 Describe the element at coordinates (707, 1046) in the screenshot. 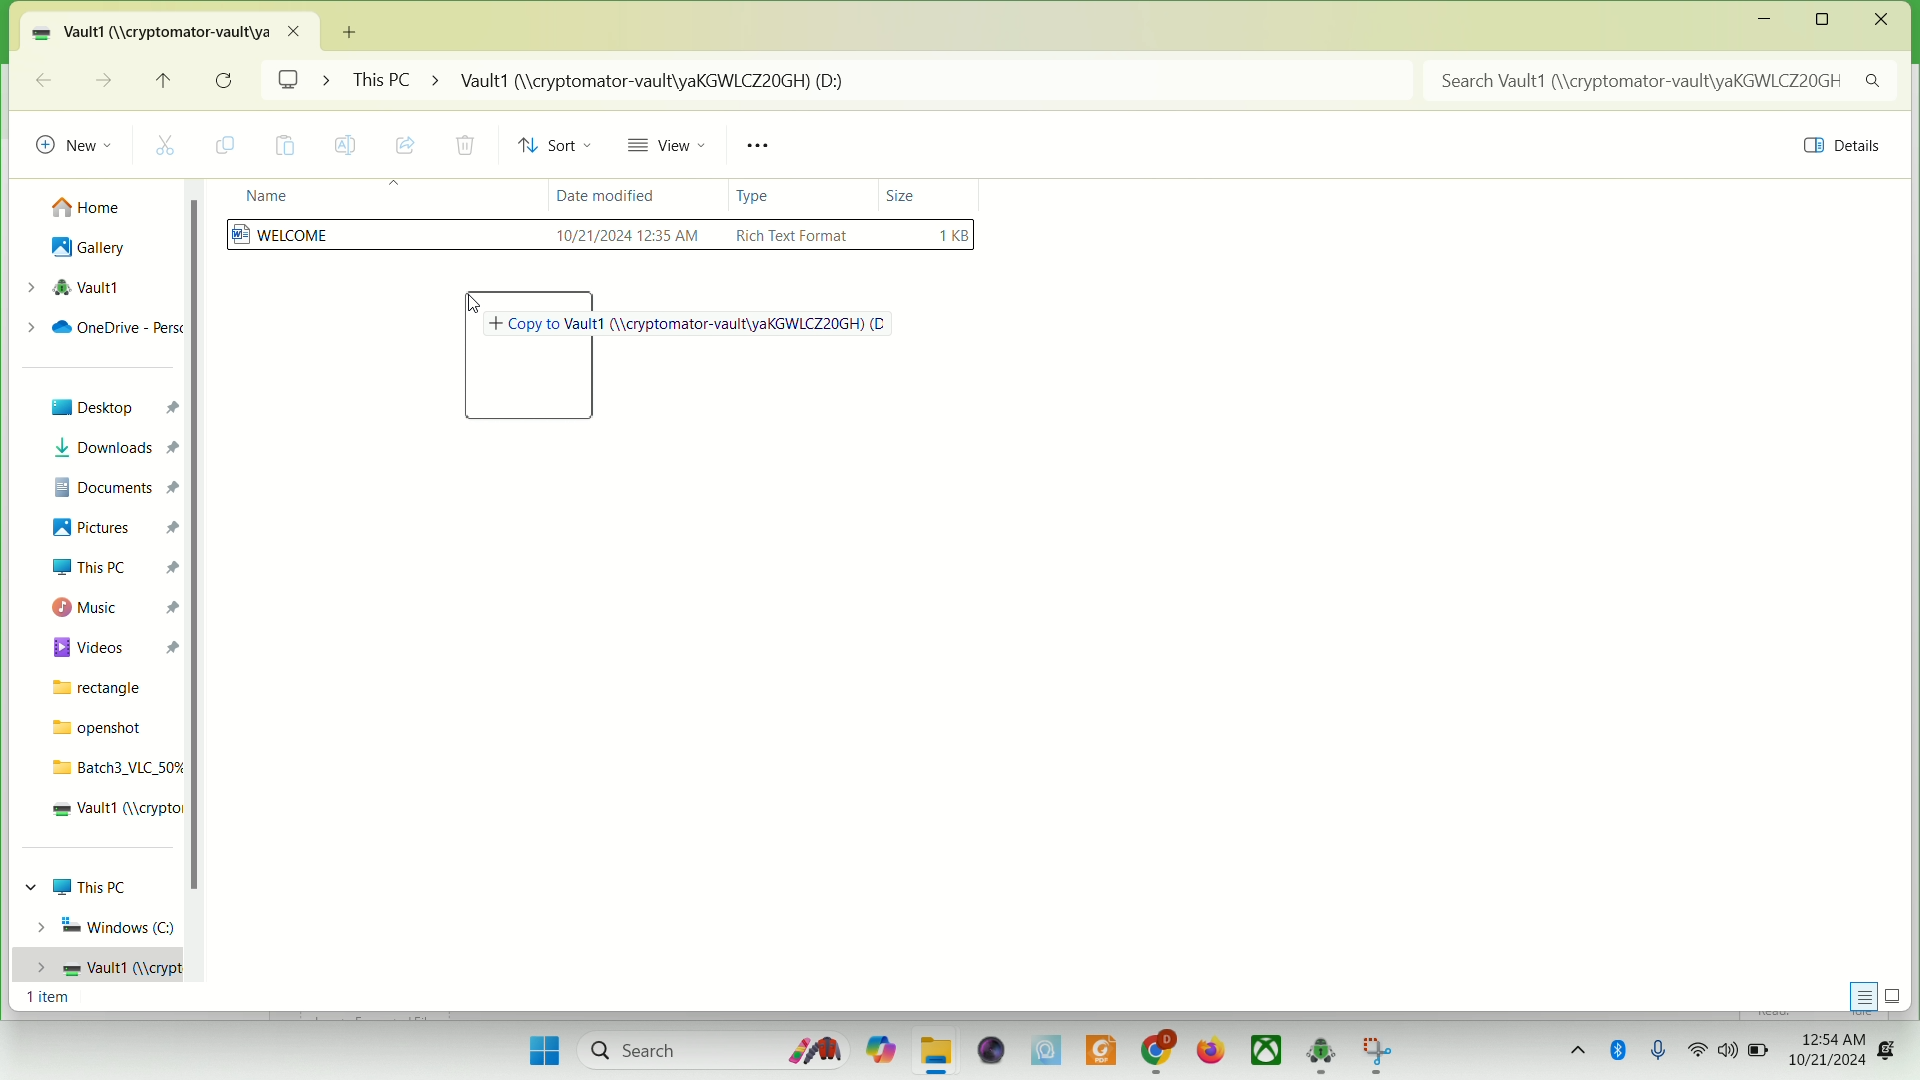

I see `search` at that location.